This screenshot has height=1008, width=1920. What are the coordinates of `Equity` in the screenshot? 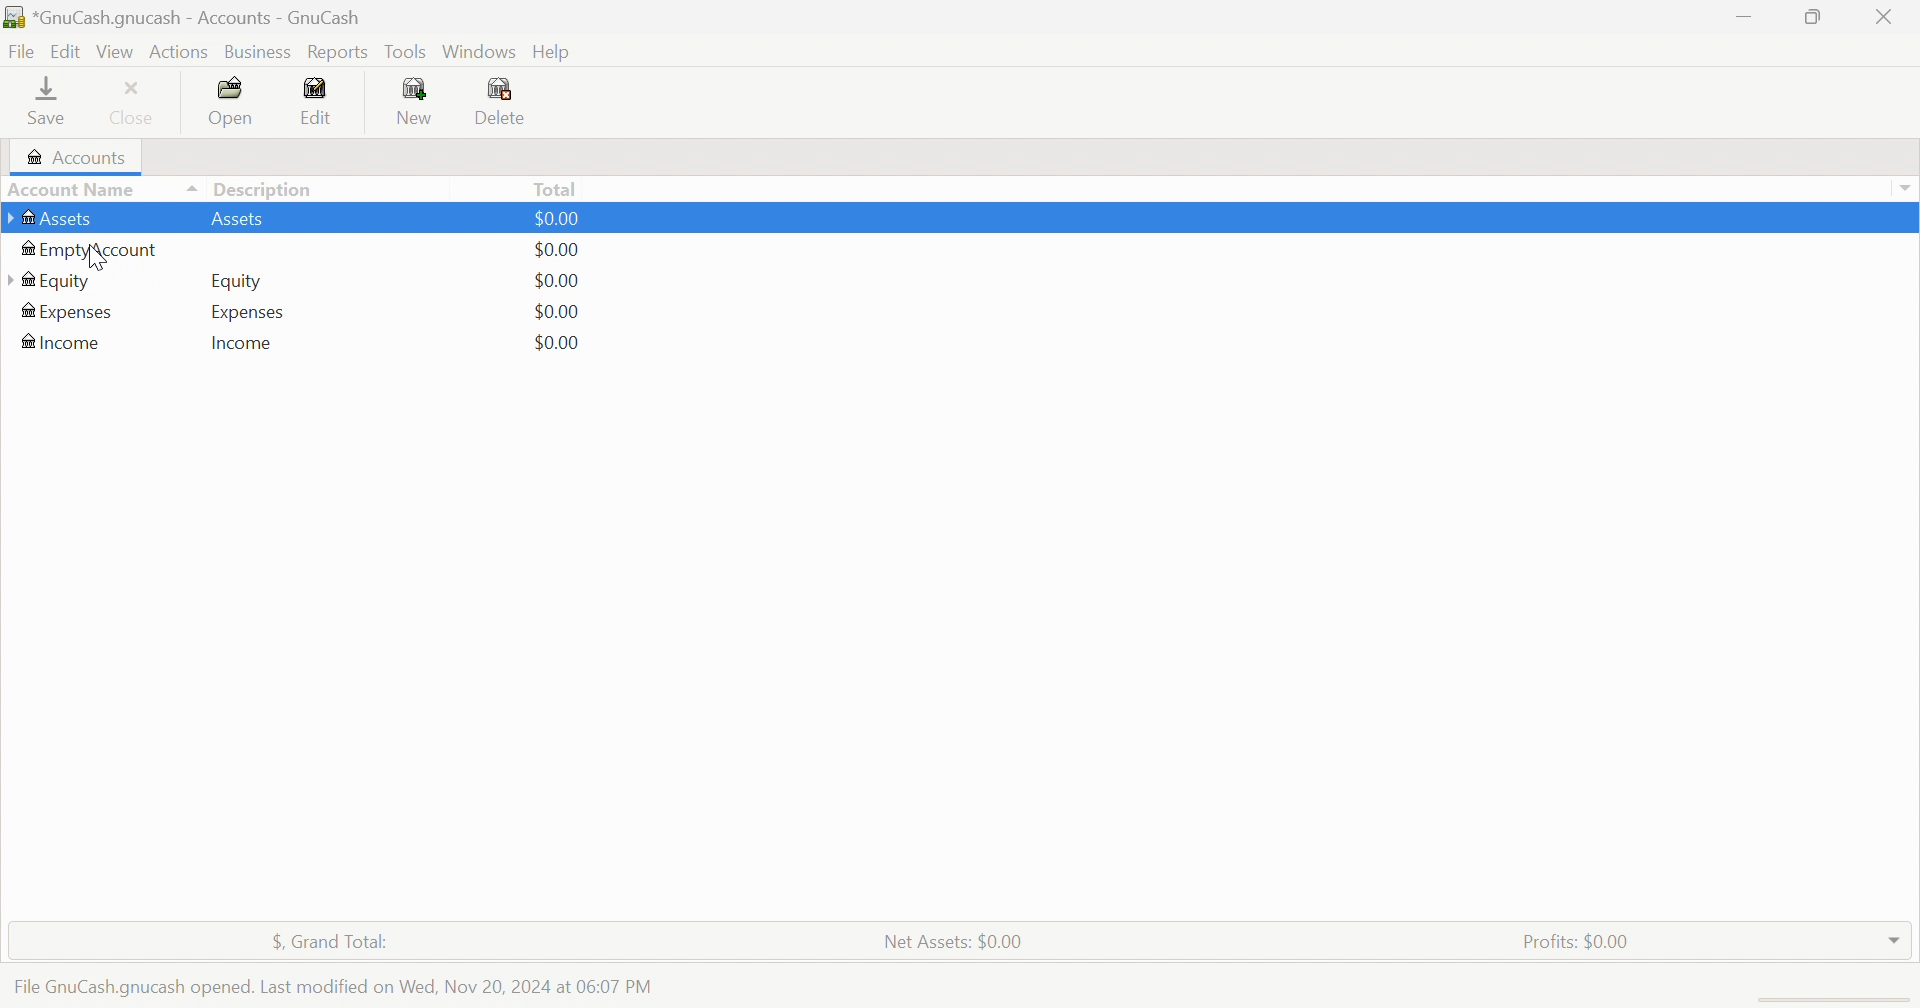 It's located at (55, 280).